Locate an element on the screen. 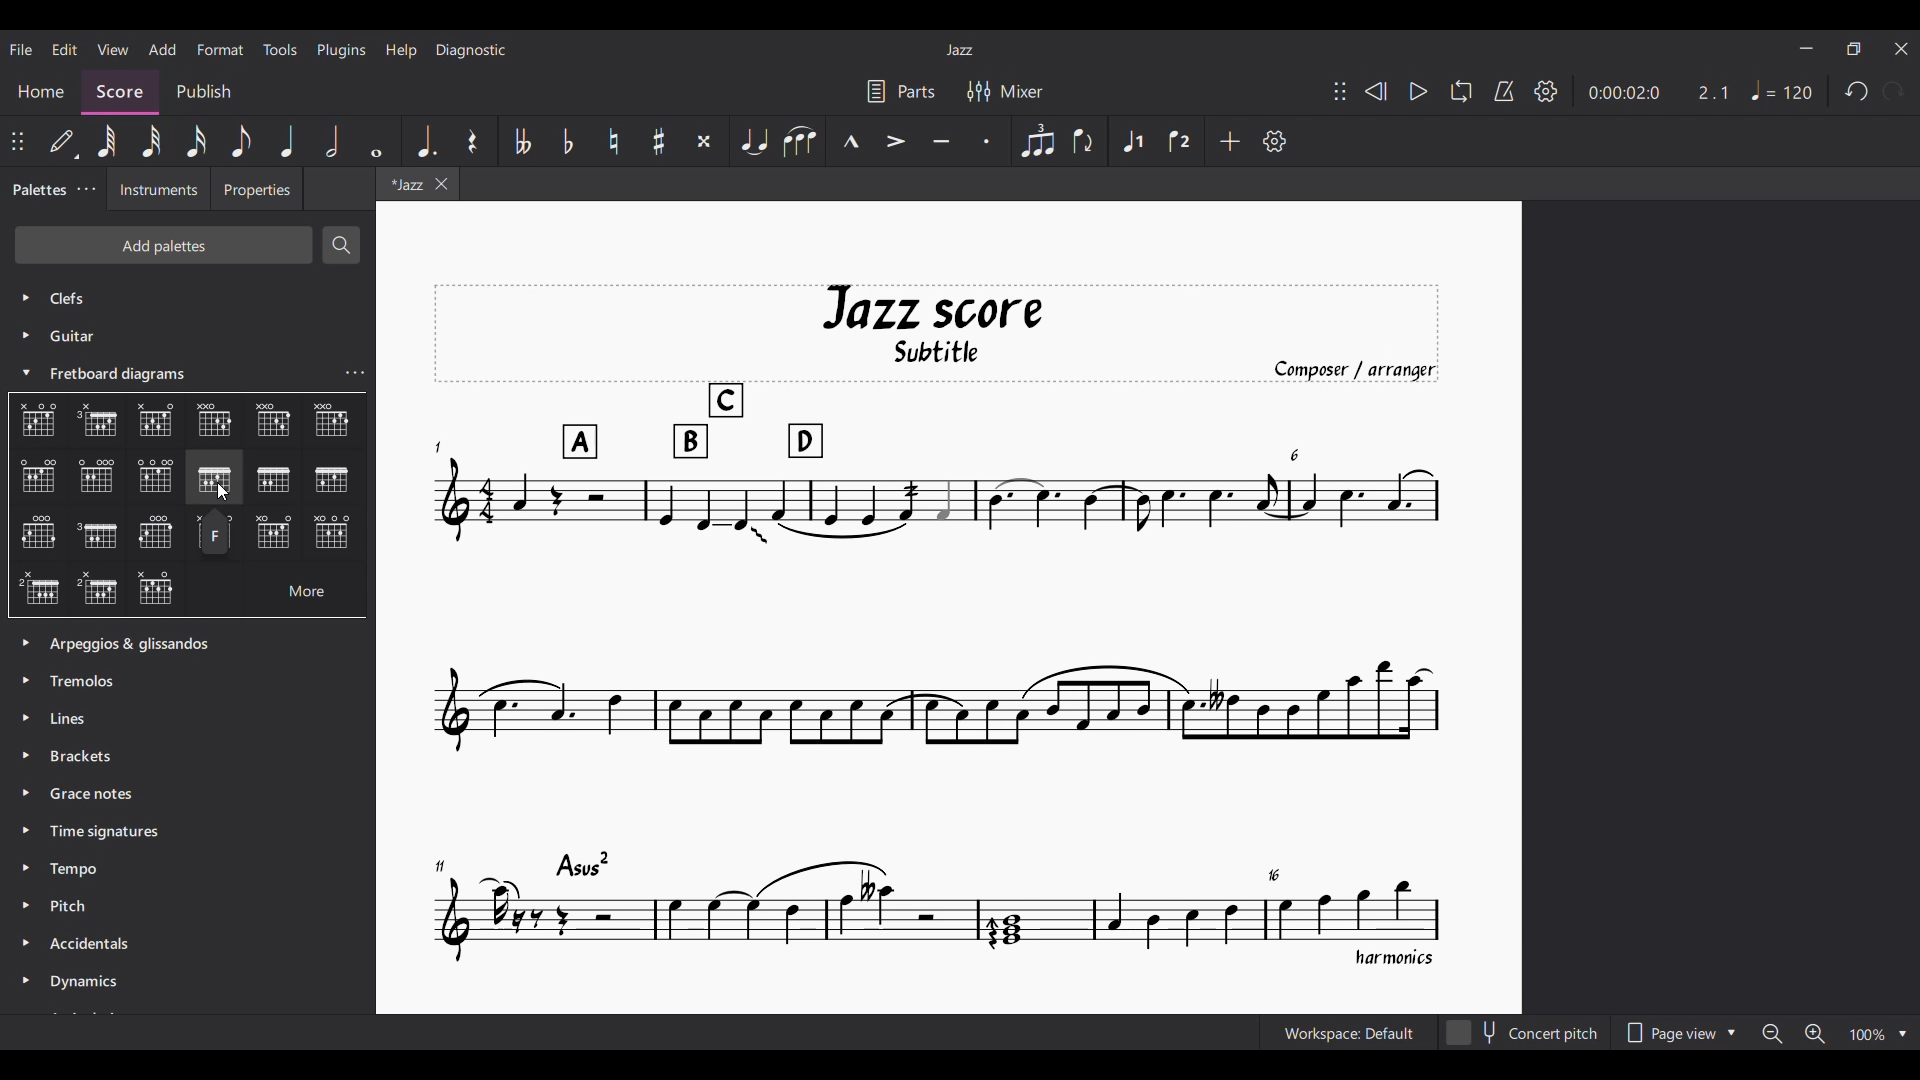 The width and height of the screenshot is (1920, 1080). Show in smaller tab is located at coordinates (1854, 49).